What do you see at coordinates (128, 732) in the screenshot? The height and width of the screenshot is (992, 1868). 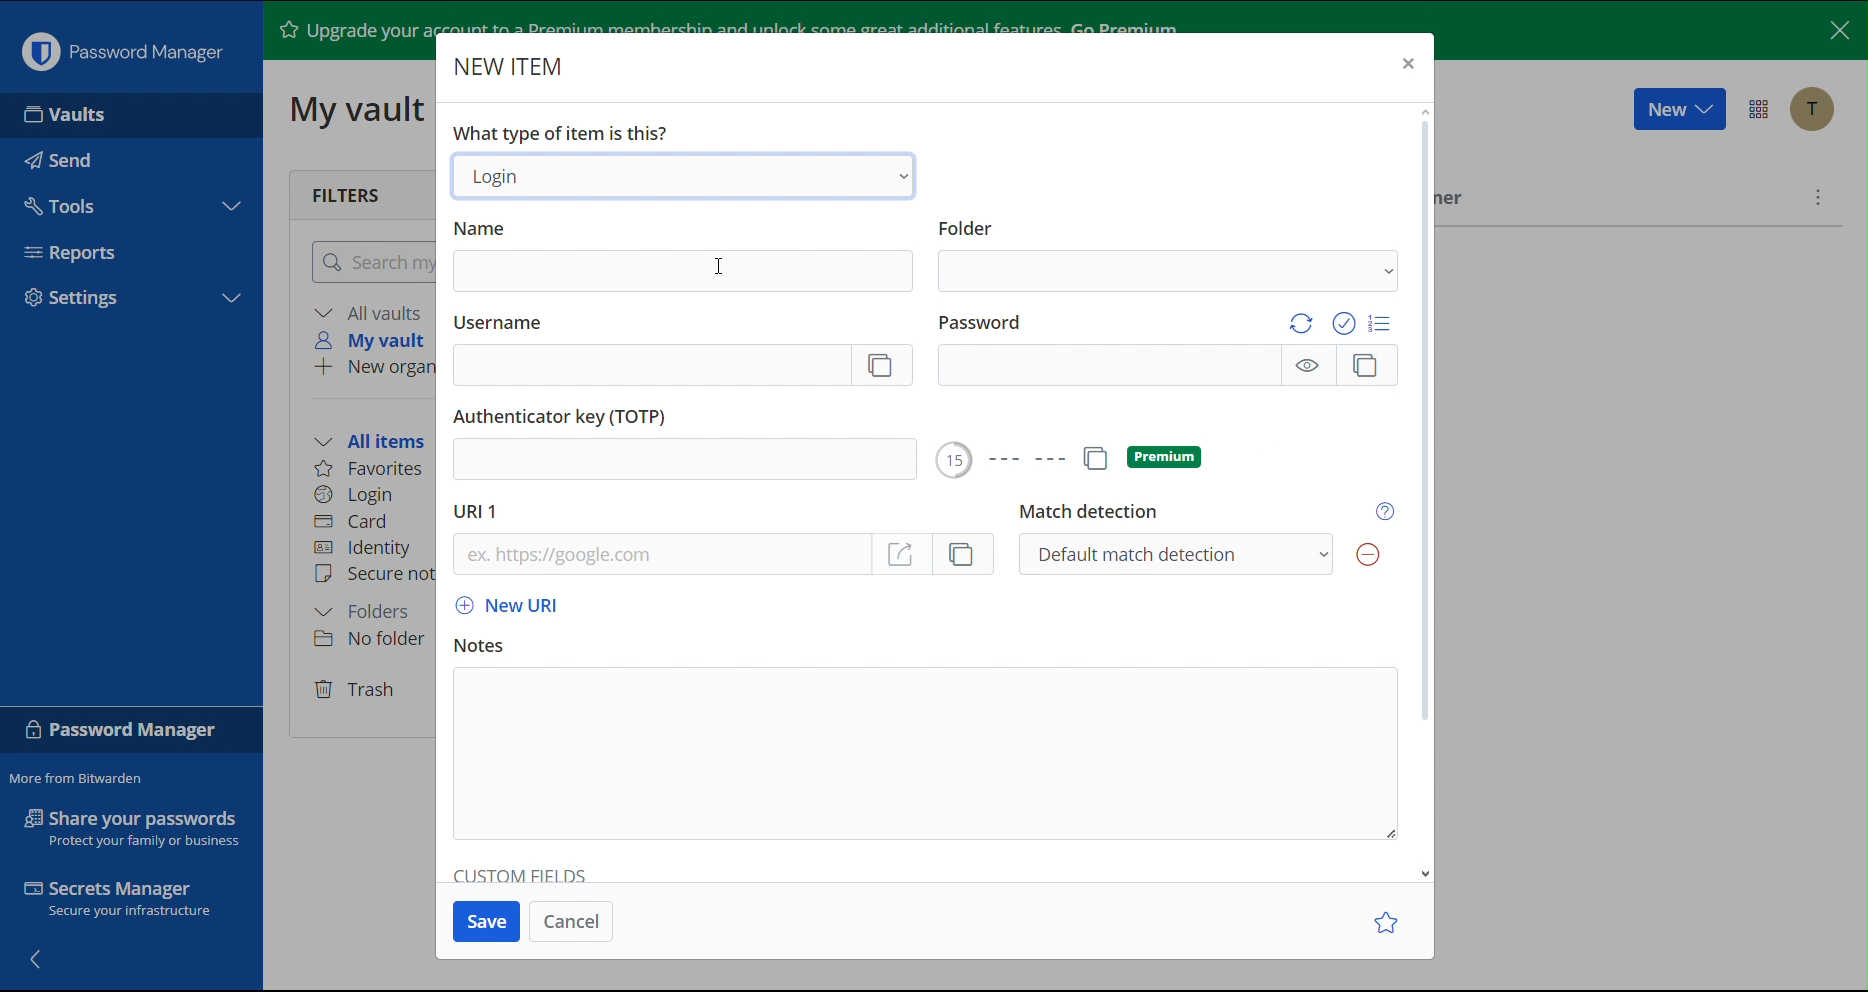 I see `Password Manager` at bounding box center [128, 732].